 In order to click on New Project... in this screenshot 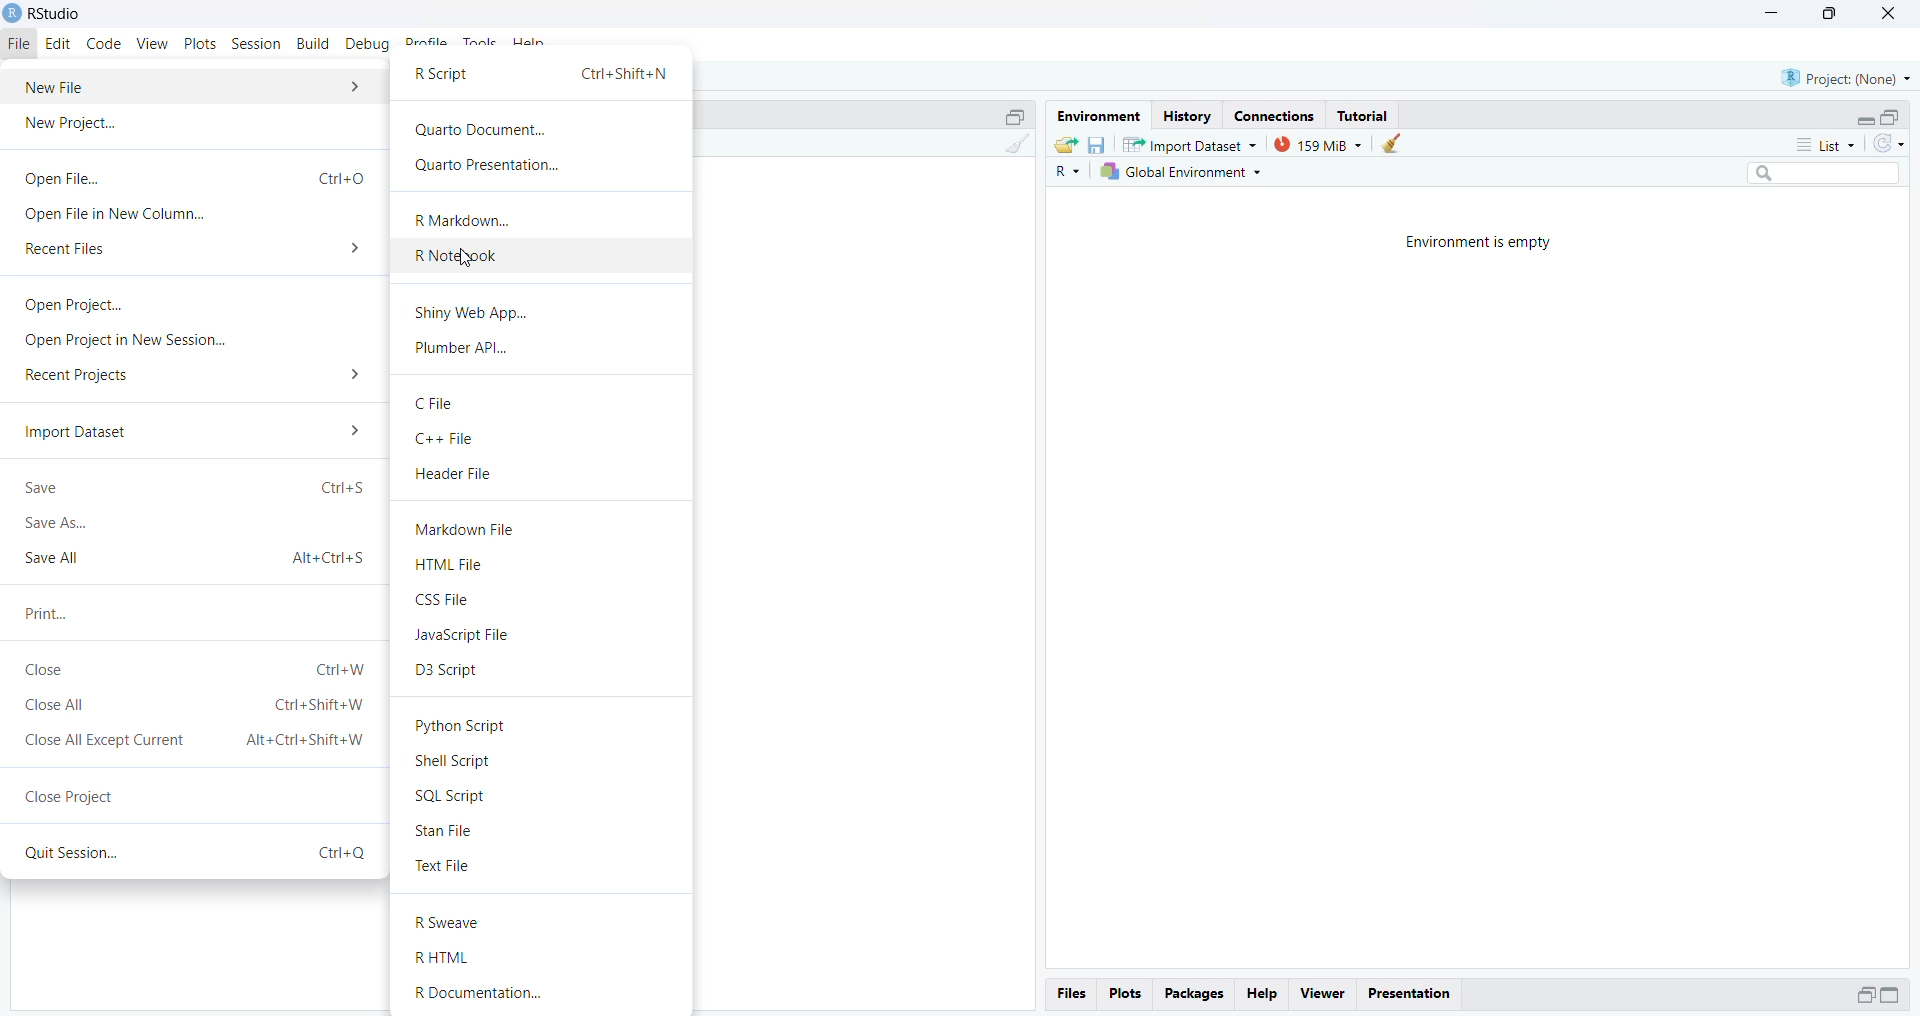, I will do `click(76, 126)`.